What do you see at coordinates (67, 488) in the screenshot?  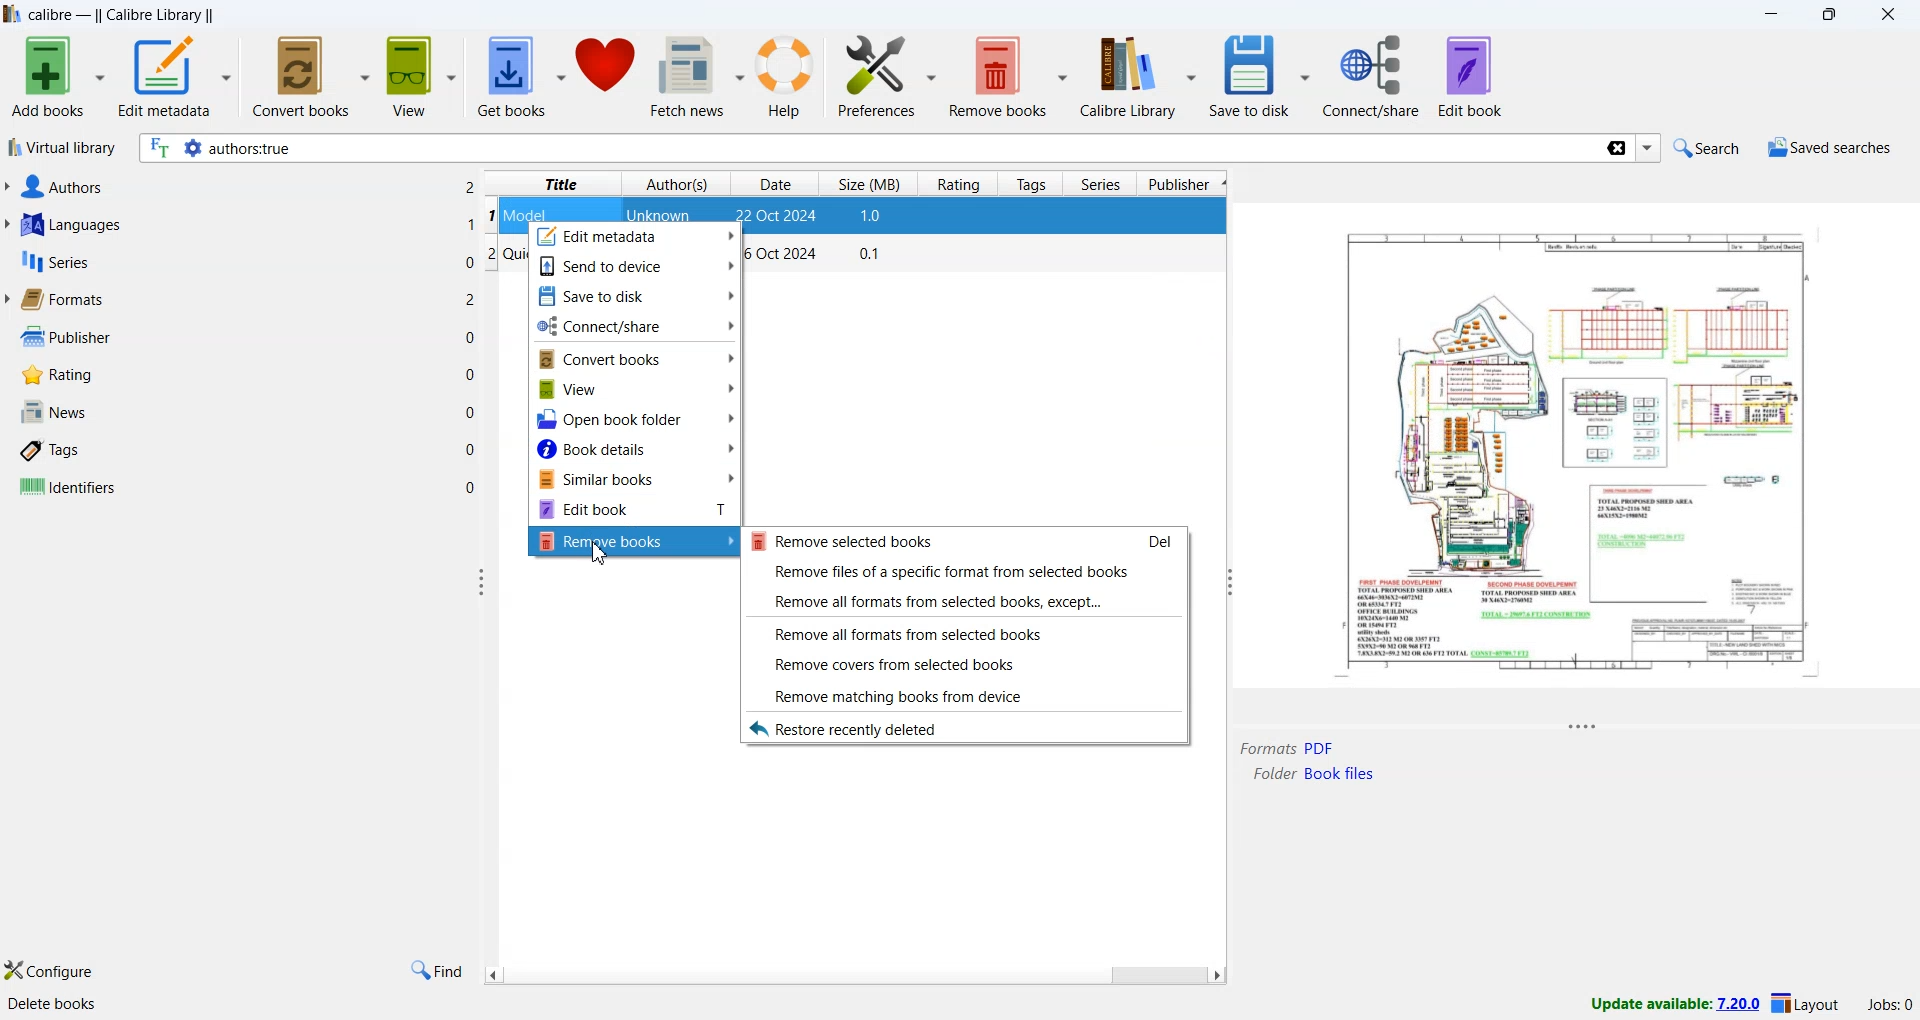 I see `identifiers` at bounding box center [67, 488].